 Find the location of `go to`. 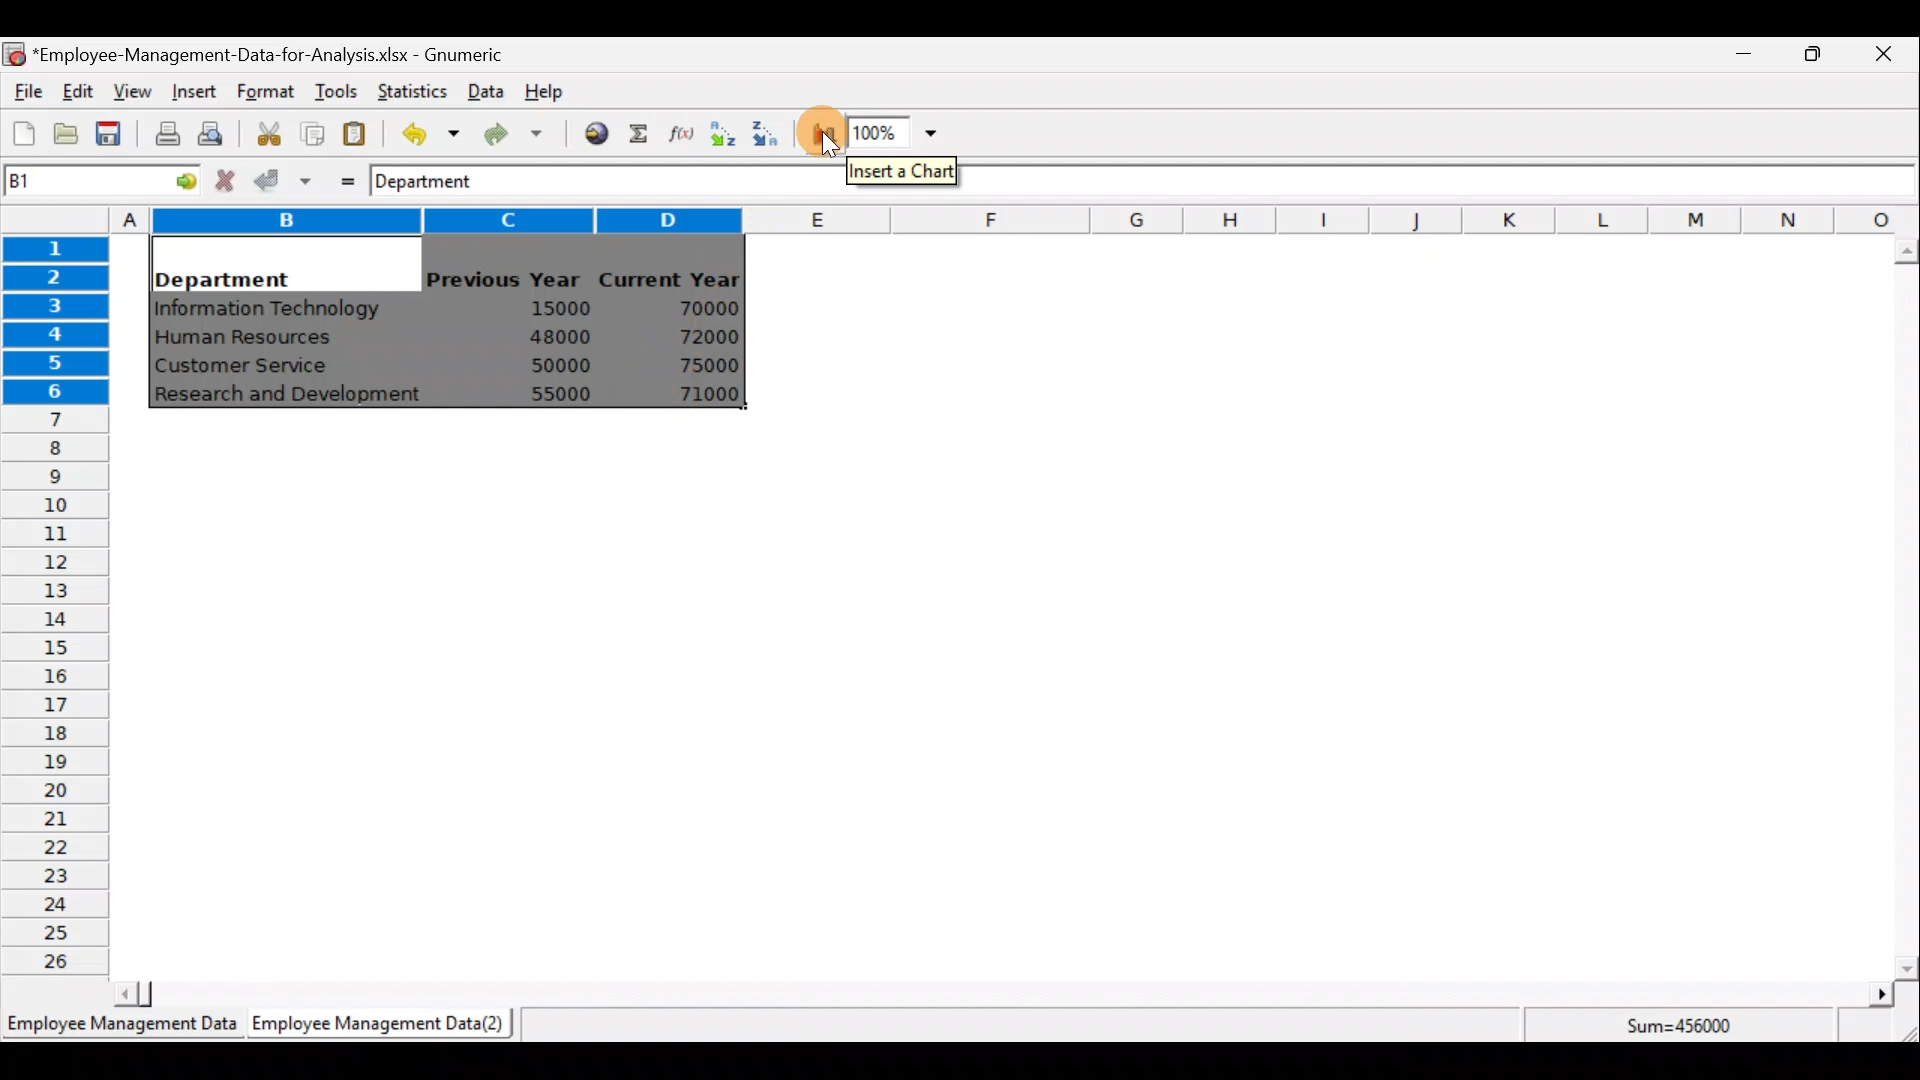

go to is located at coordinates (178, 178).